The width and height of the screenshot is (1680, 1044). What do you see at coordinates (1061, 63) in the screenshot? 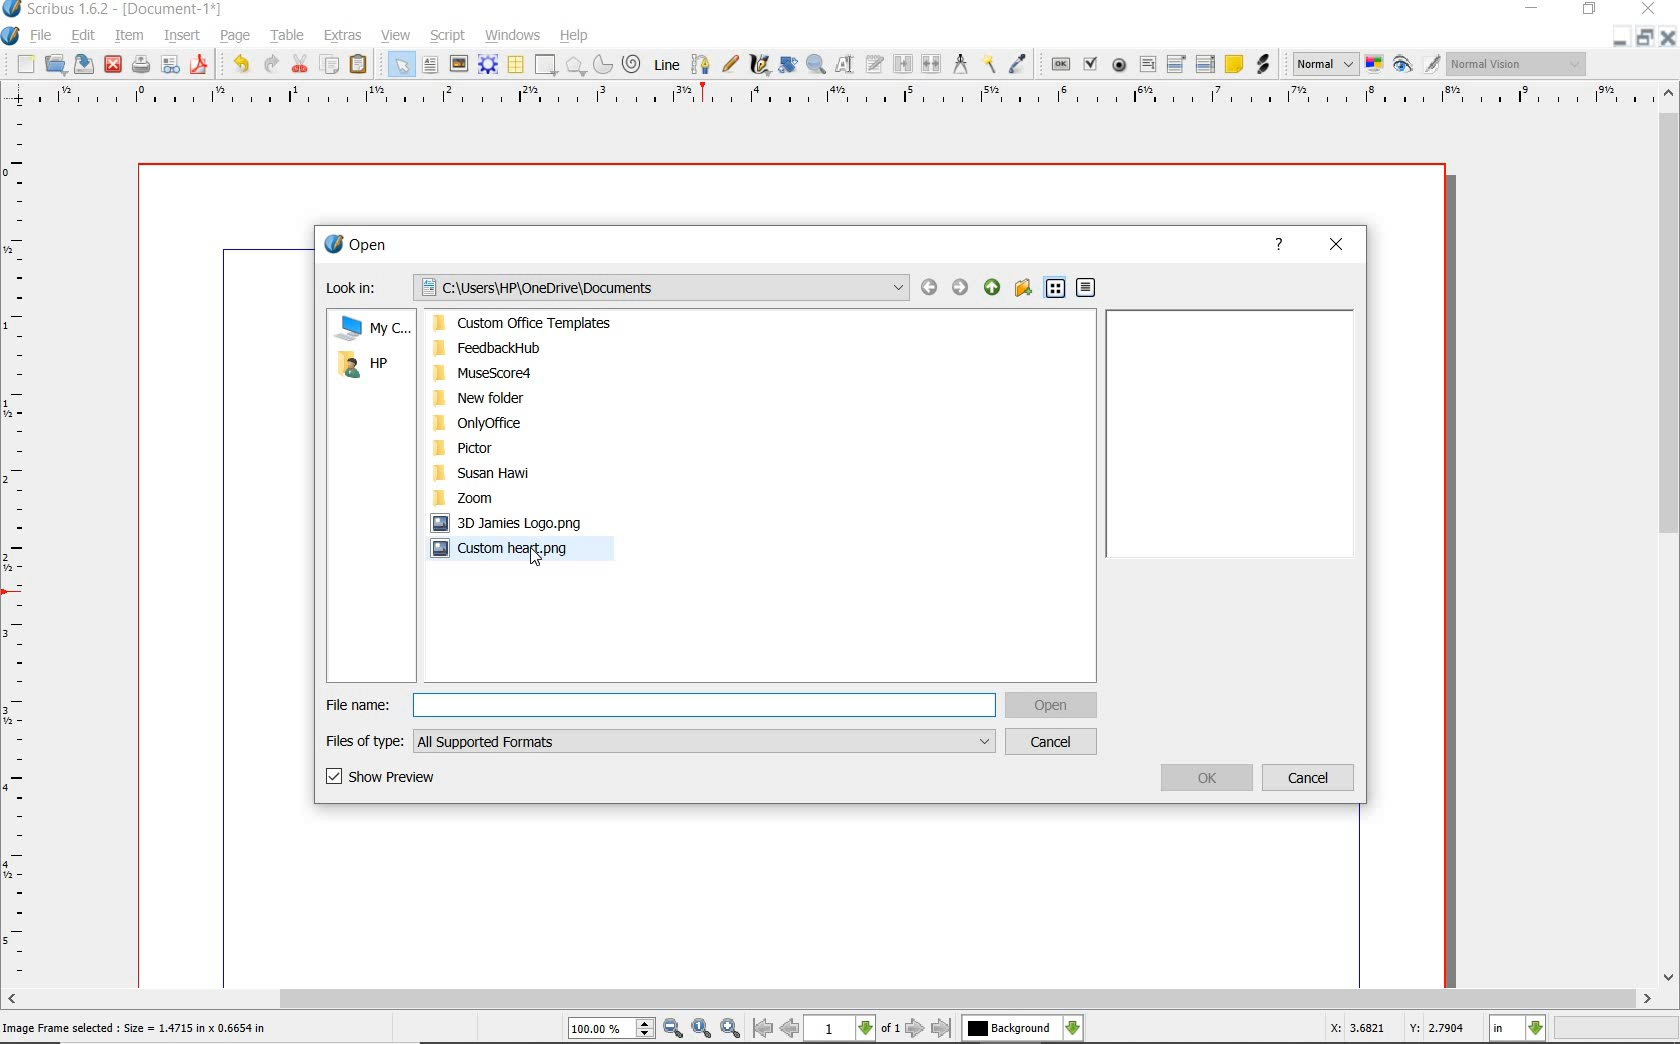
I see `pdf push button` at bounding box center [1061, 63].